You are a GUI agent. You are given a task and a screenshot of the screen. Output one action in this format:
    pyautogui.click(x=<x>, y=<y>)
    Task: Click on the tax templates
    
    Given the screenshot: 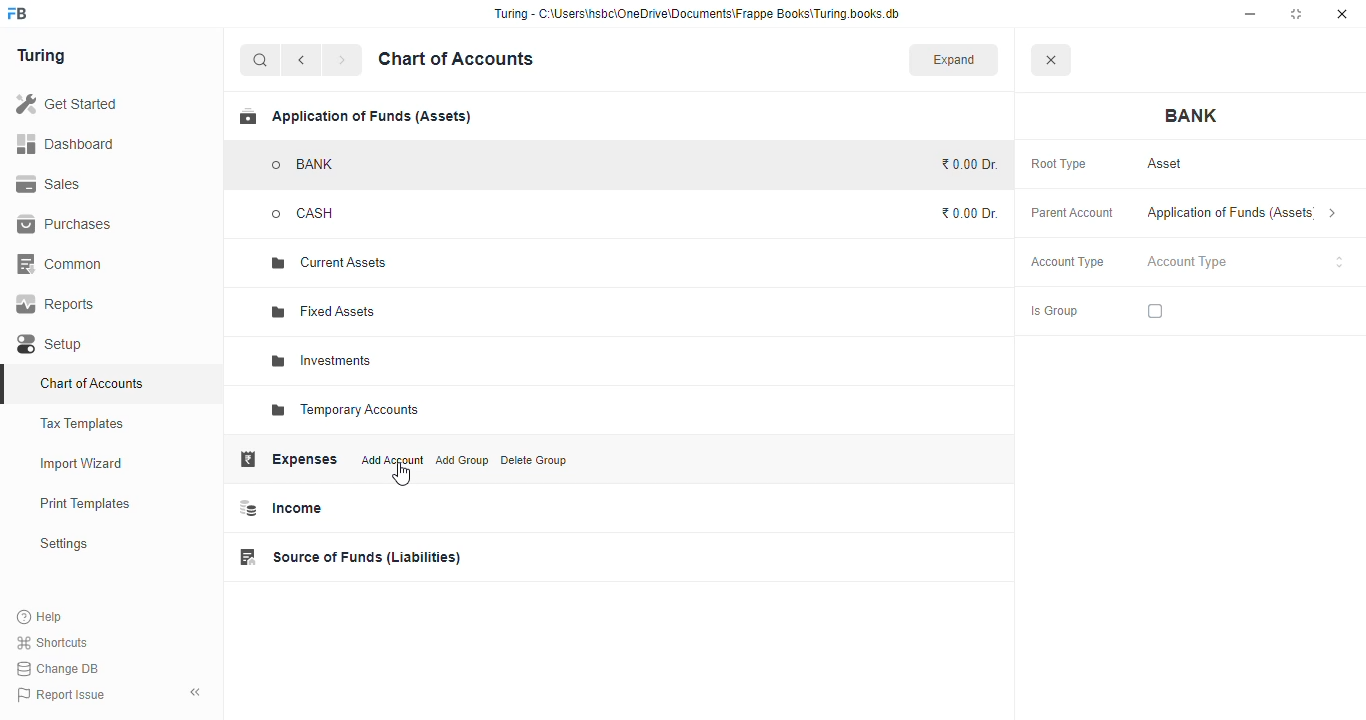 What is the action you would take?
    pyautogui.click(x=83, y=423)
    